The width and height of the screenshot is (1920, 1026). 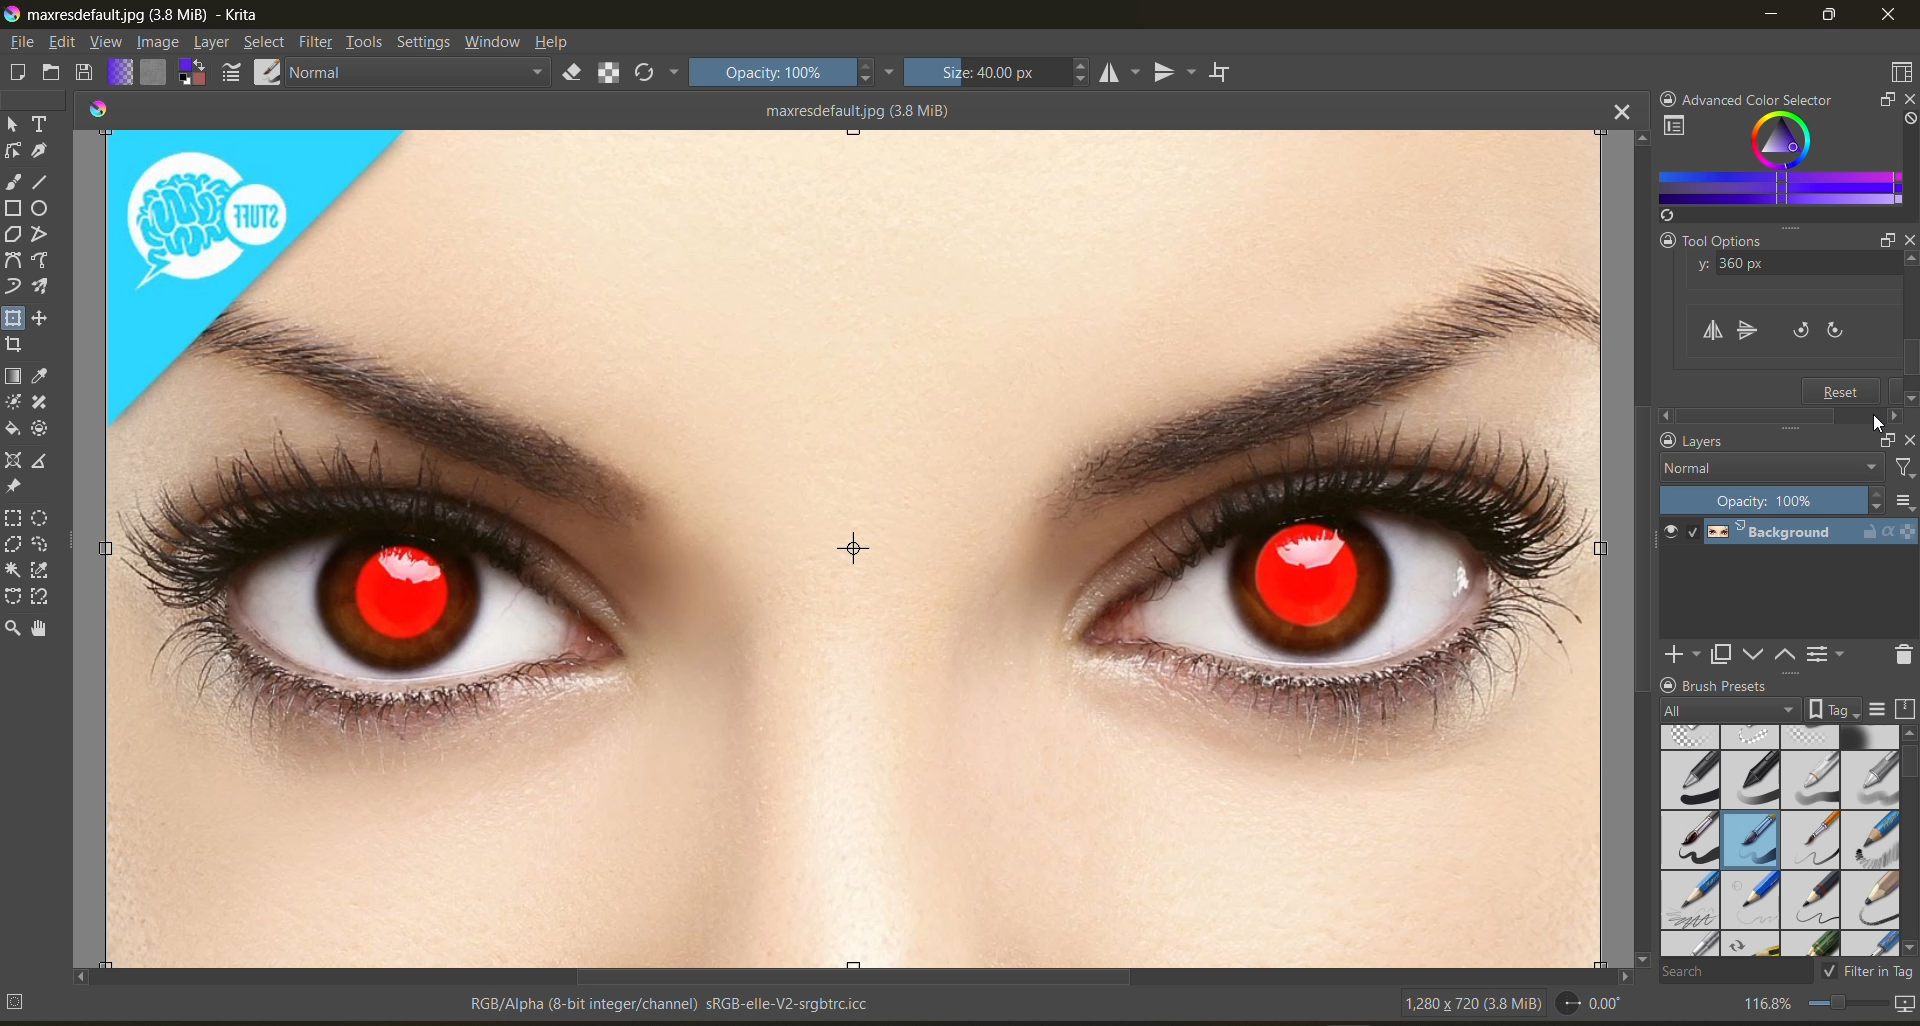 What do you see at coordinates (1714, 333) in the screenshot?
I see `flip canvas horizontally` at bounding box center [1714, 333].